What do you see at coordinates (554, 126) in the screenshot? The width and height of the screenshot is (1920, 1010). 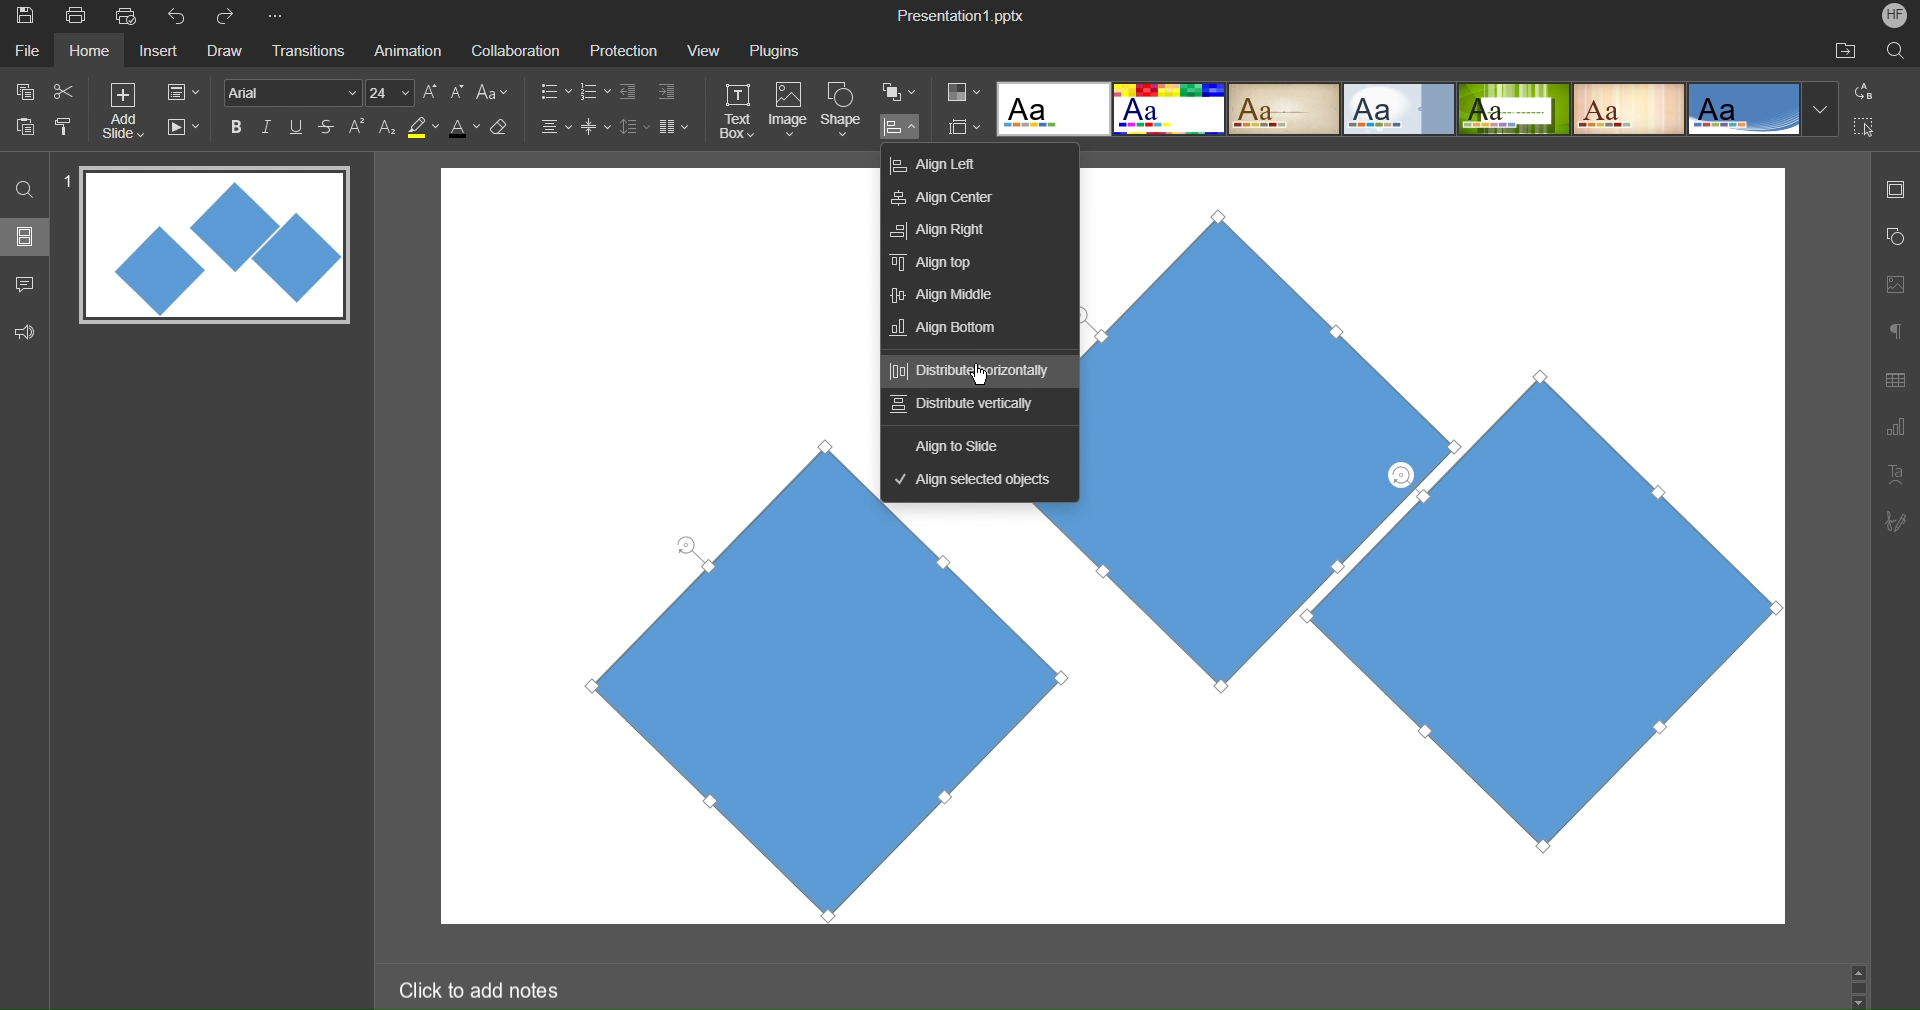 I see `Alignment` at bounding box center [554, 126].